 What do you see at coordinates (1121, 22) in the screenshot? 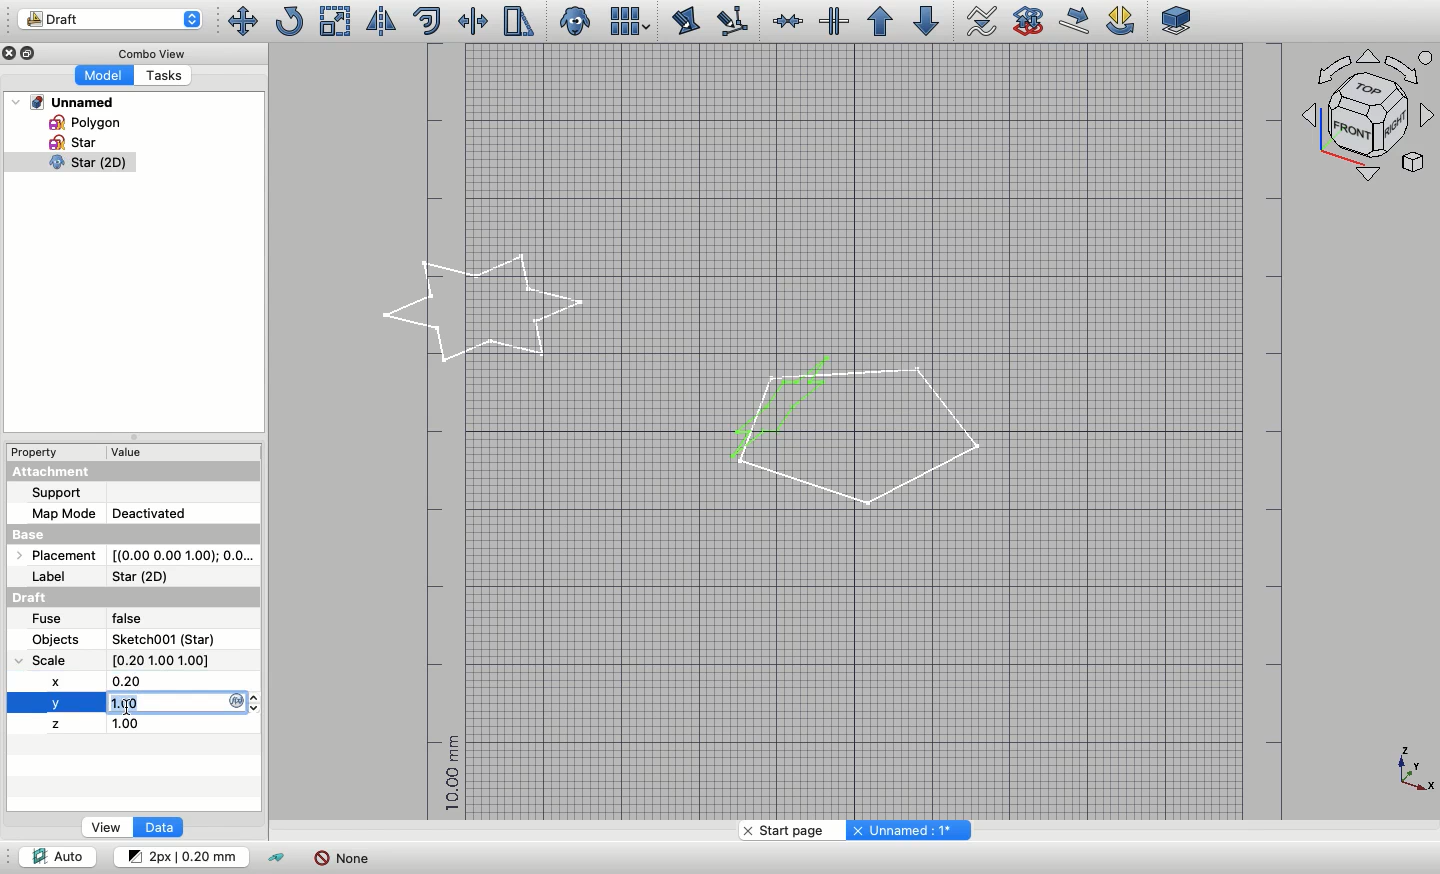
I see `Draft rotate` at bounding box center [1121, 22].